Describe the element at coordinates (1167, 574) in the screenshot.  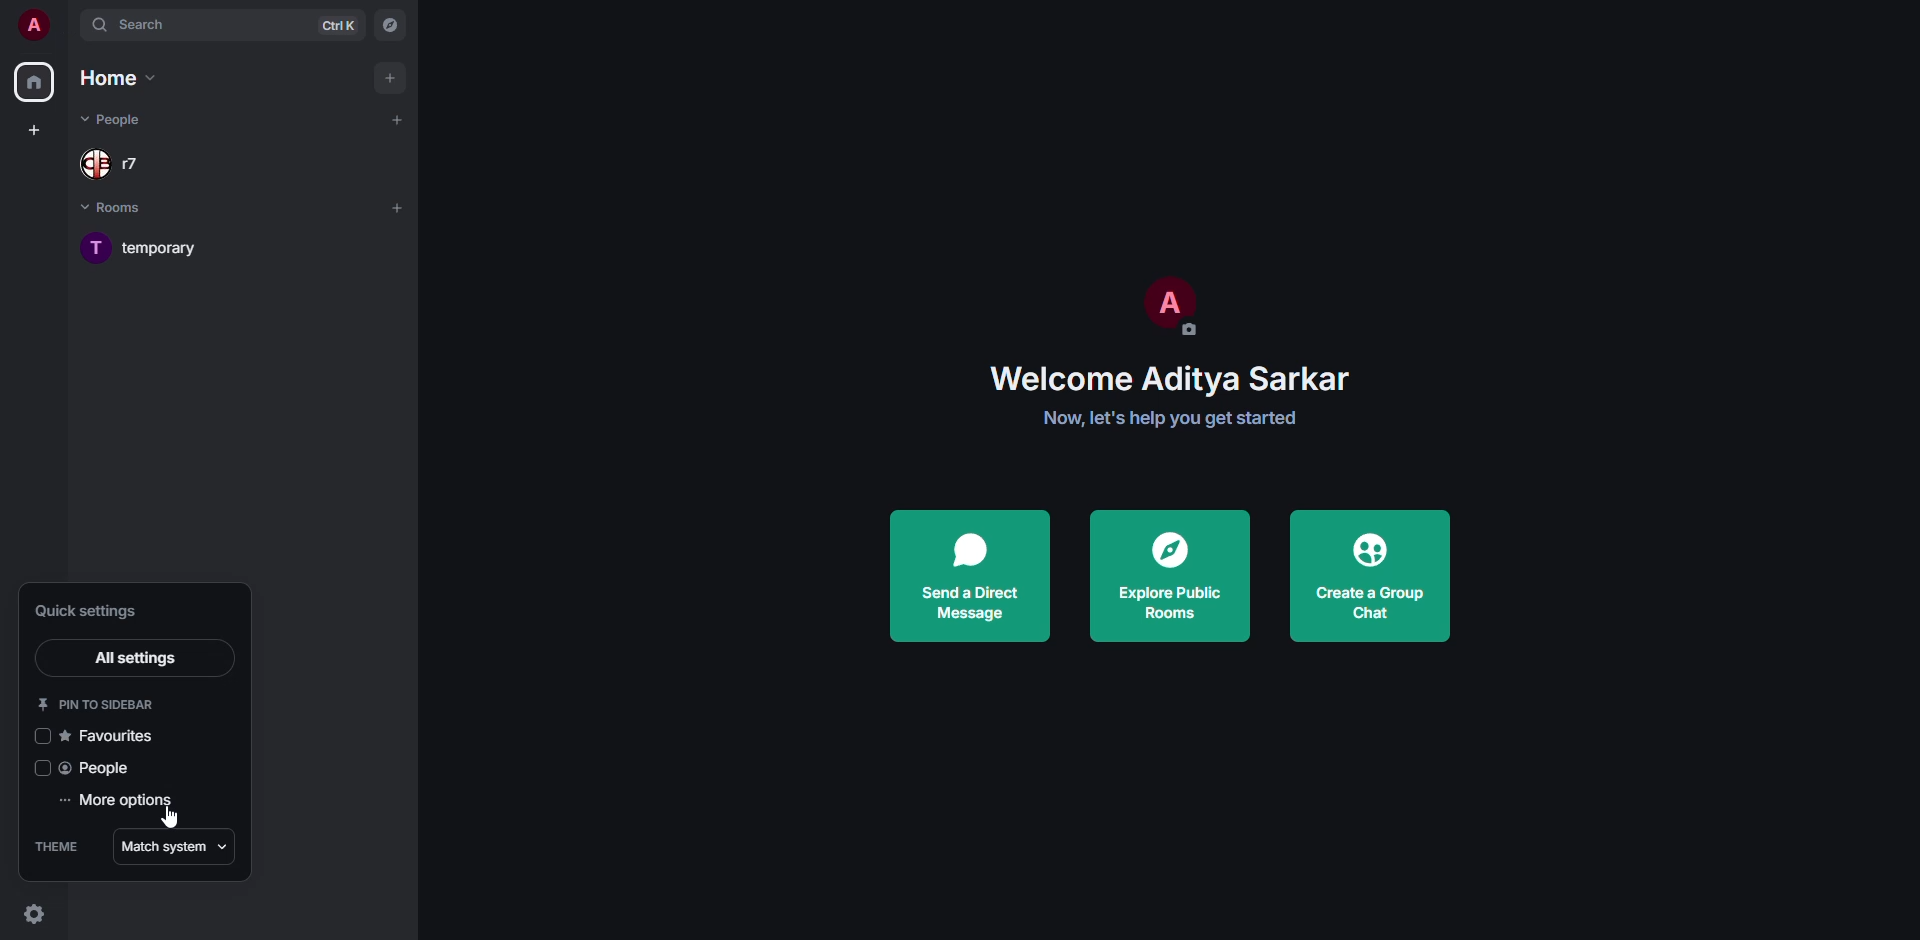
I see `explore public rooms` at that location.